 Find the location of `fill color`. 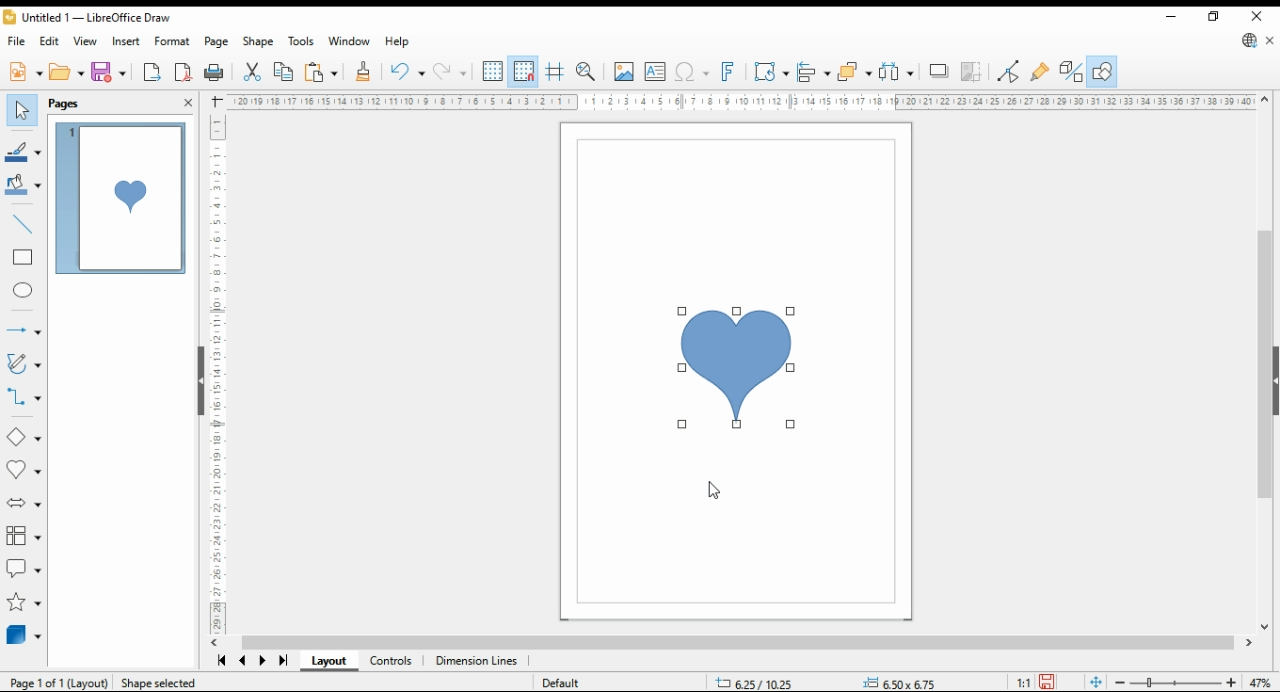

fill color is located at coordinates (24, 186).